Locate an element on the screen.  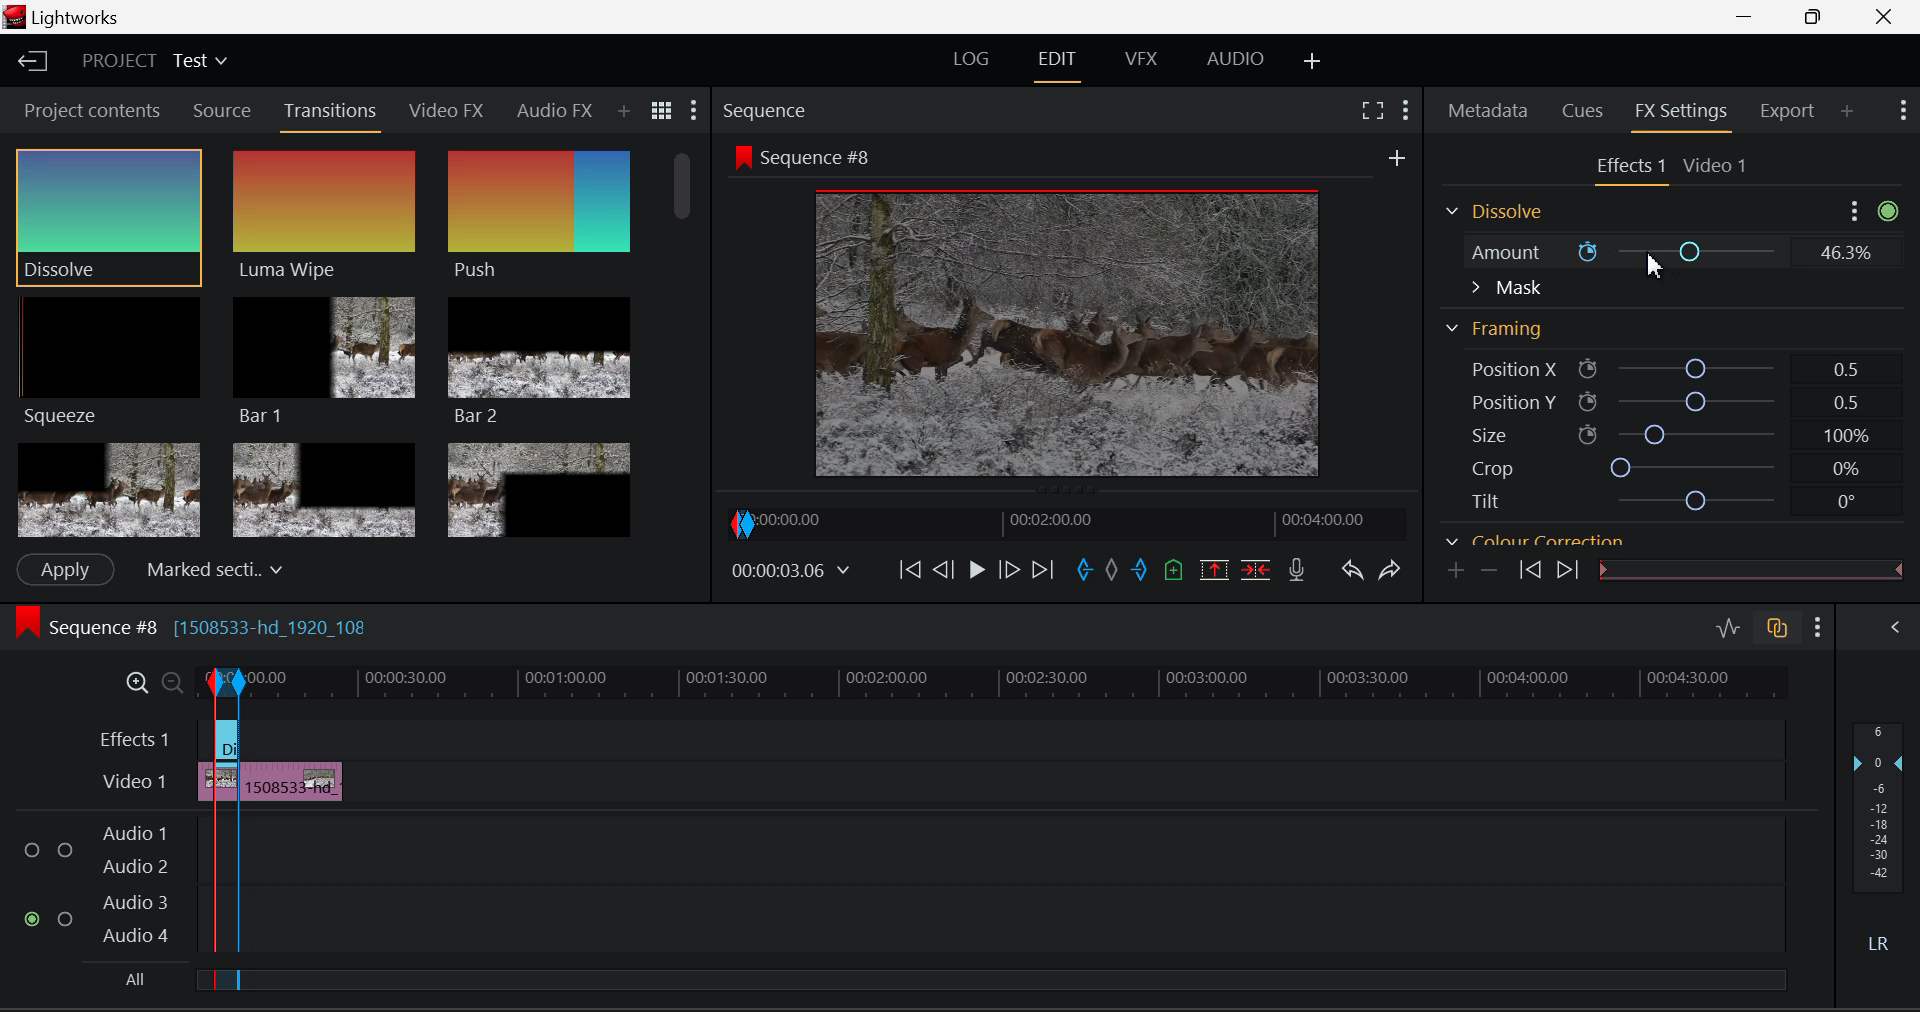
Audio Input Checkbox is located at coordinates (34, 918).